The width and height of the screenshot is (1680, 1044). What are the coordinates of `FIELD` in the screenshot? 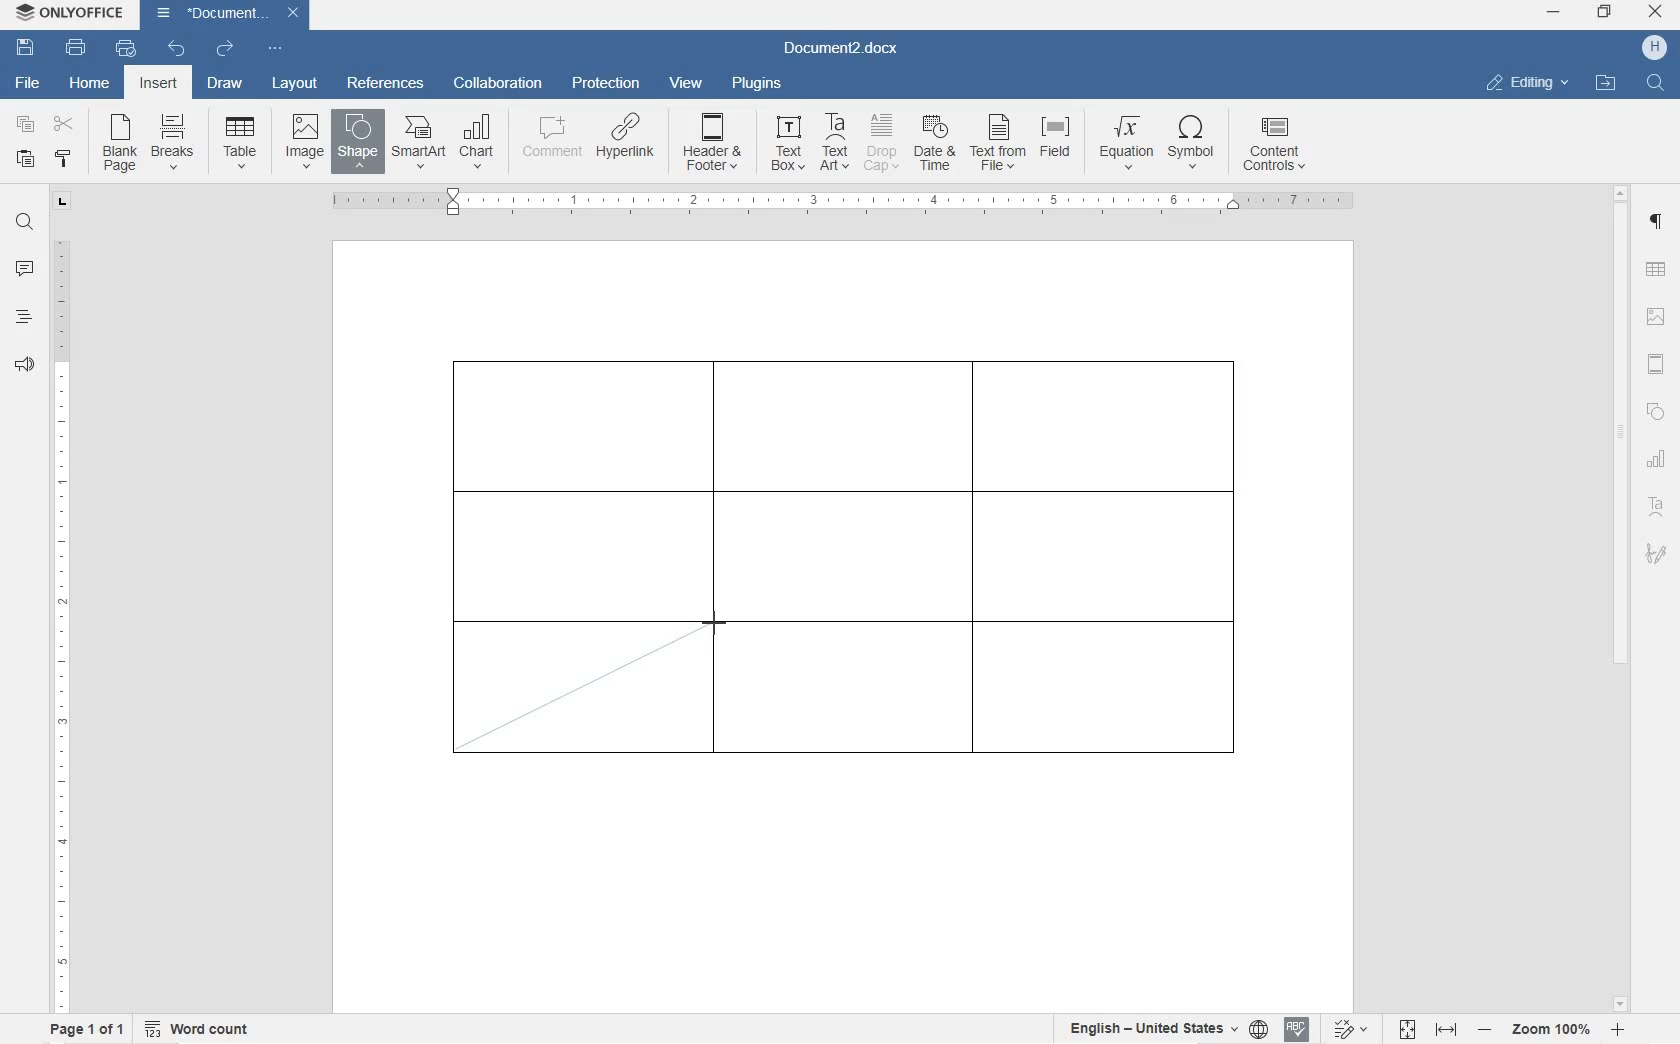 It's located at (1060, 145).